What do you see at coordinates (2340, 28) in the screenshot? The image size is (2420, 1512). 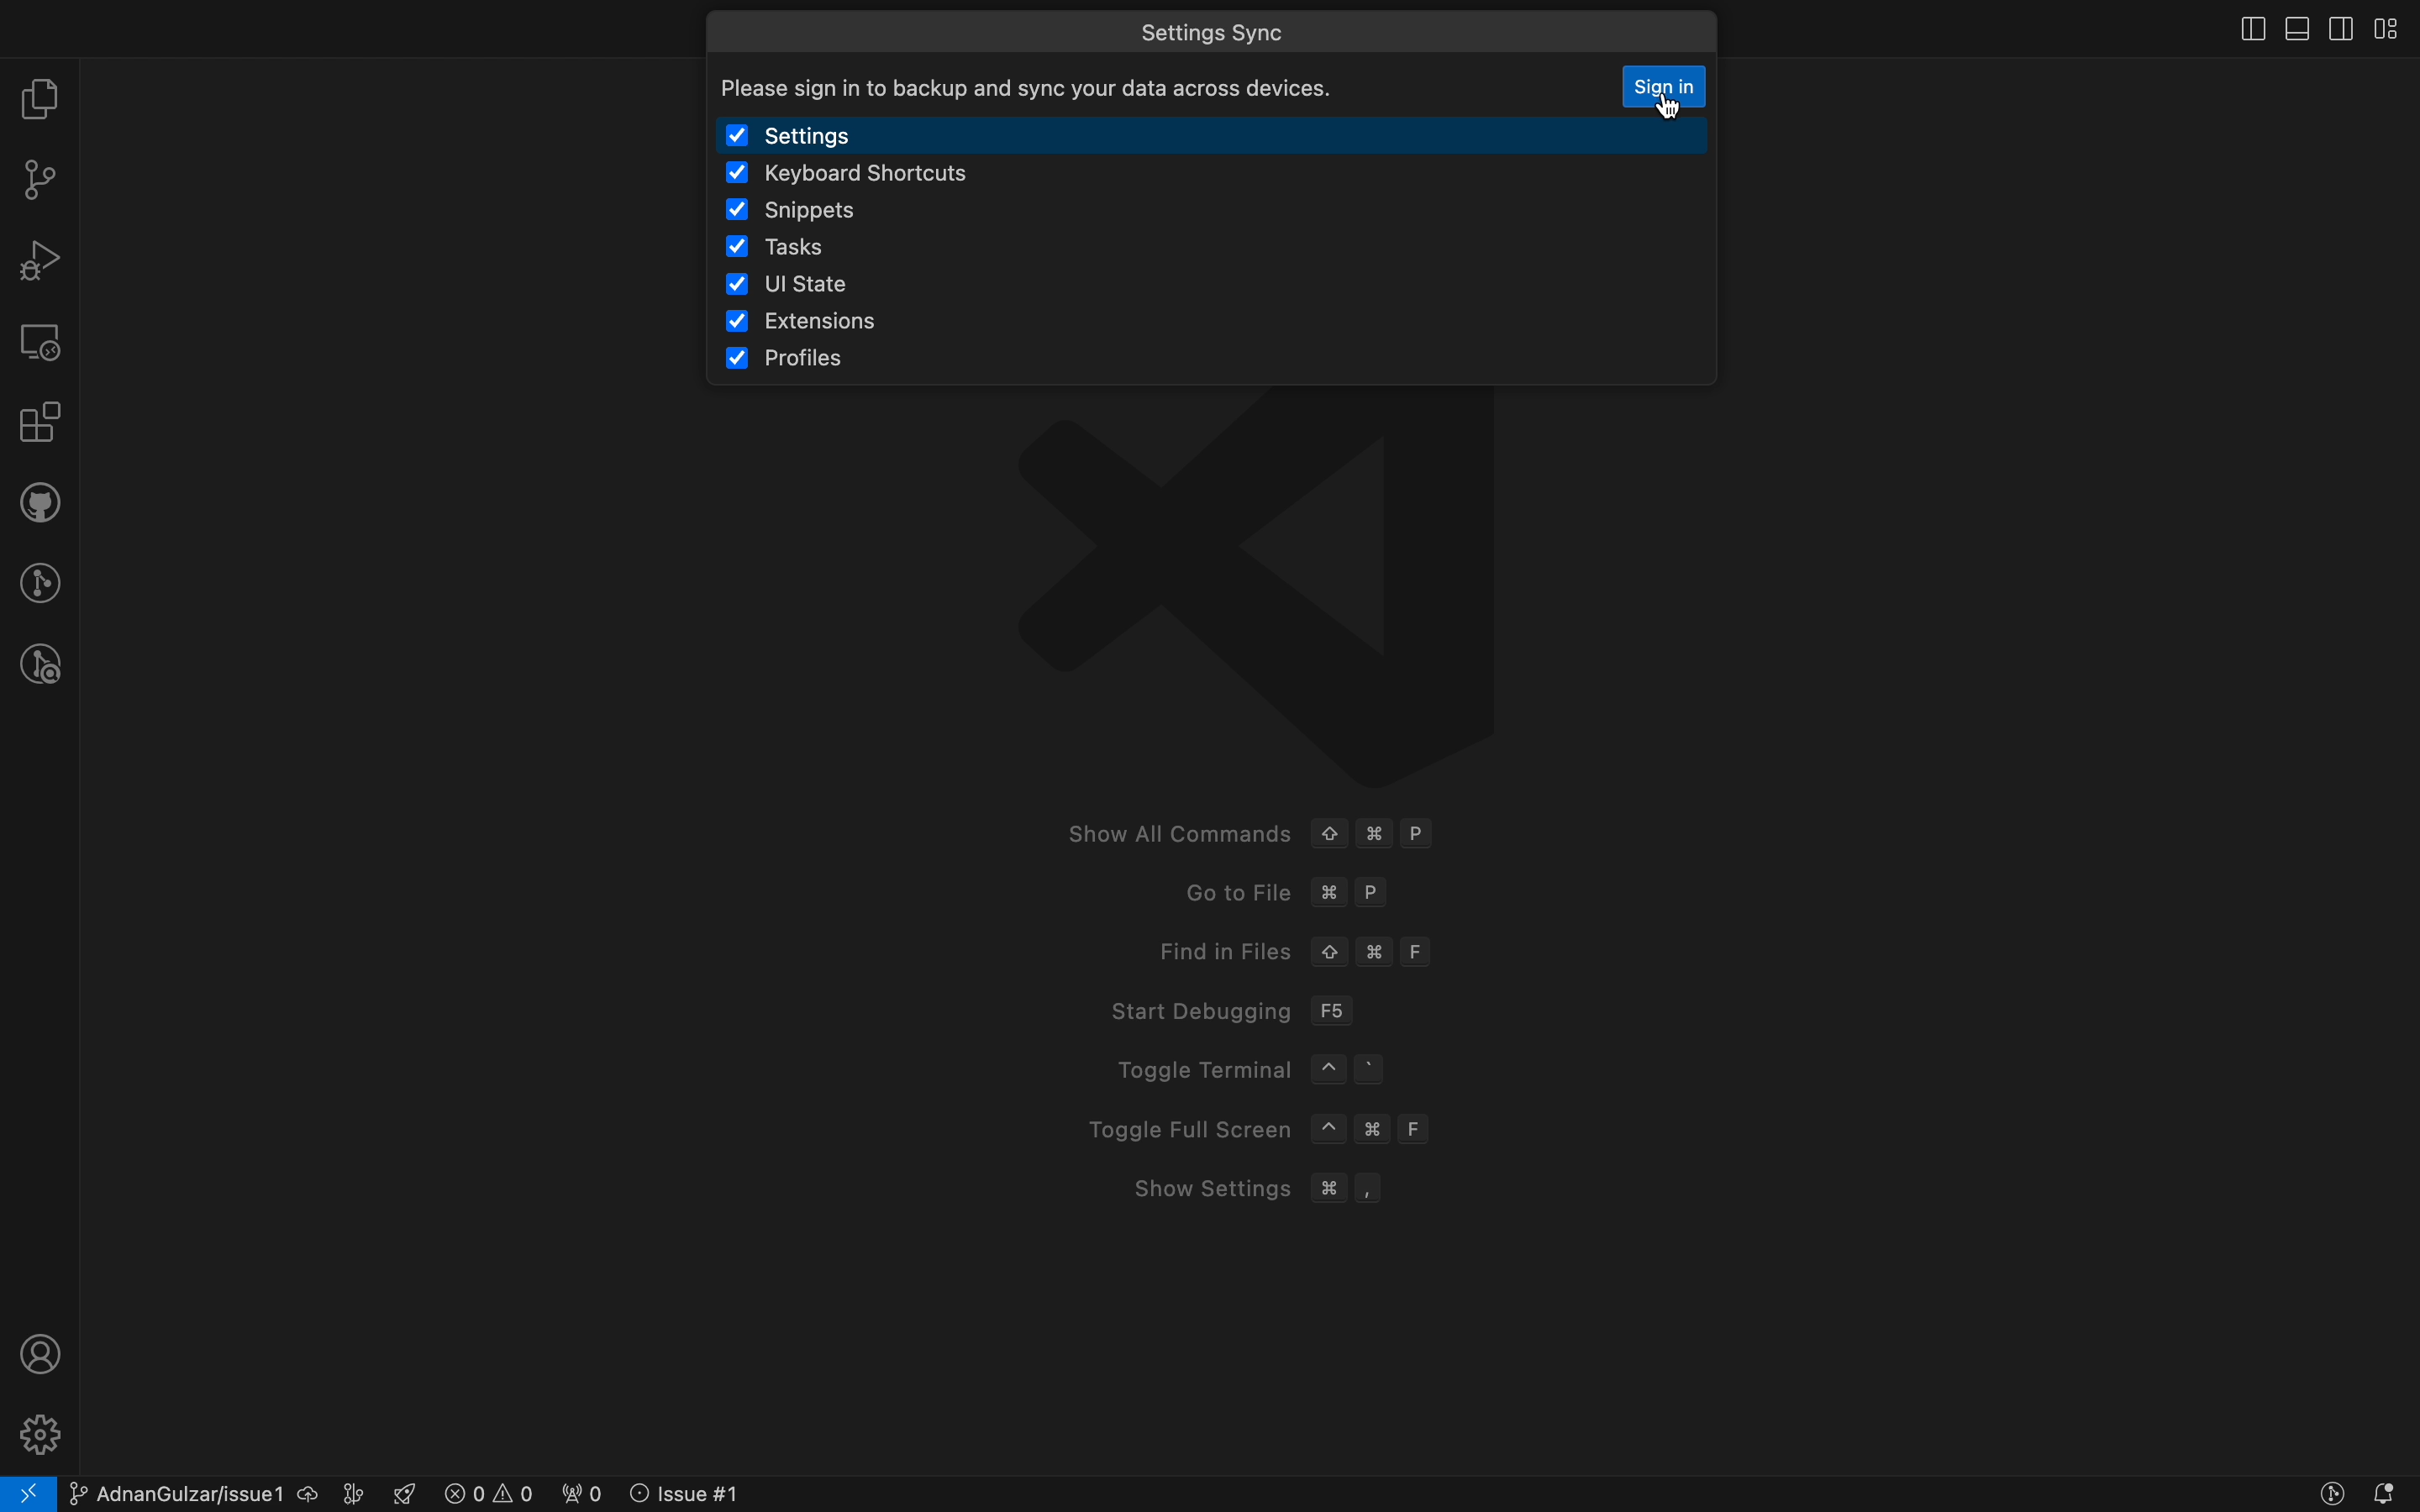 I see `toggle secondary bar` at bounding box center [2340, 28].